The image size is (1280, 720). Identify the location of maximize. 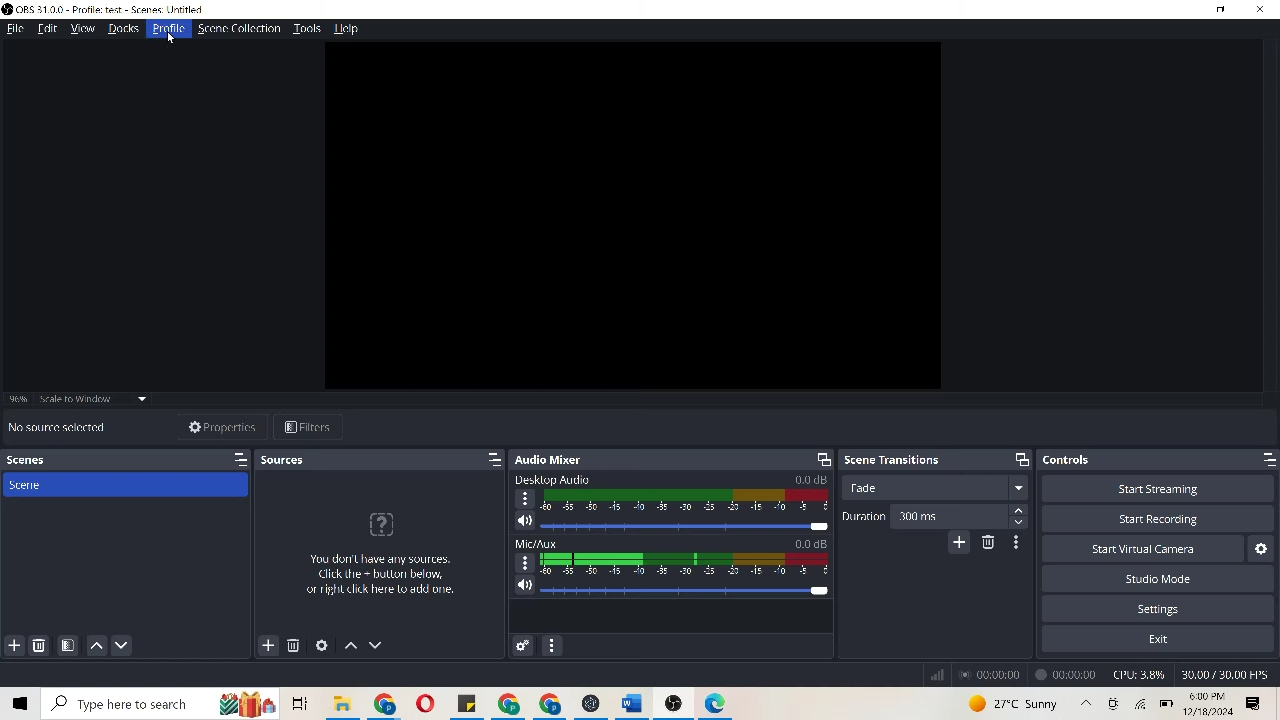
(237, 459).